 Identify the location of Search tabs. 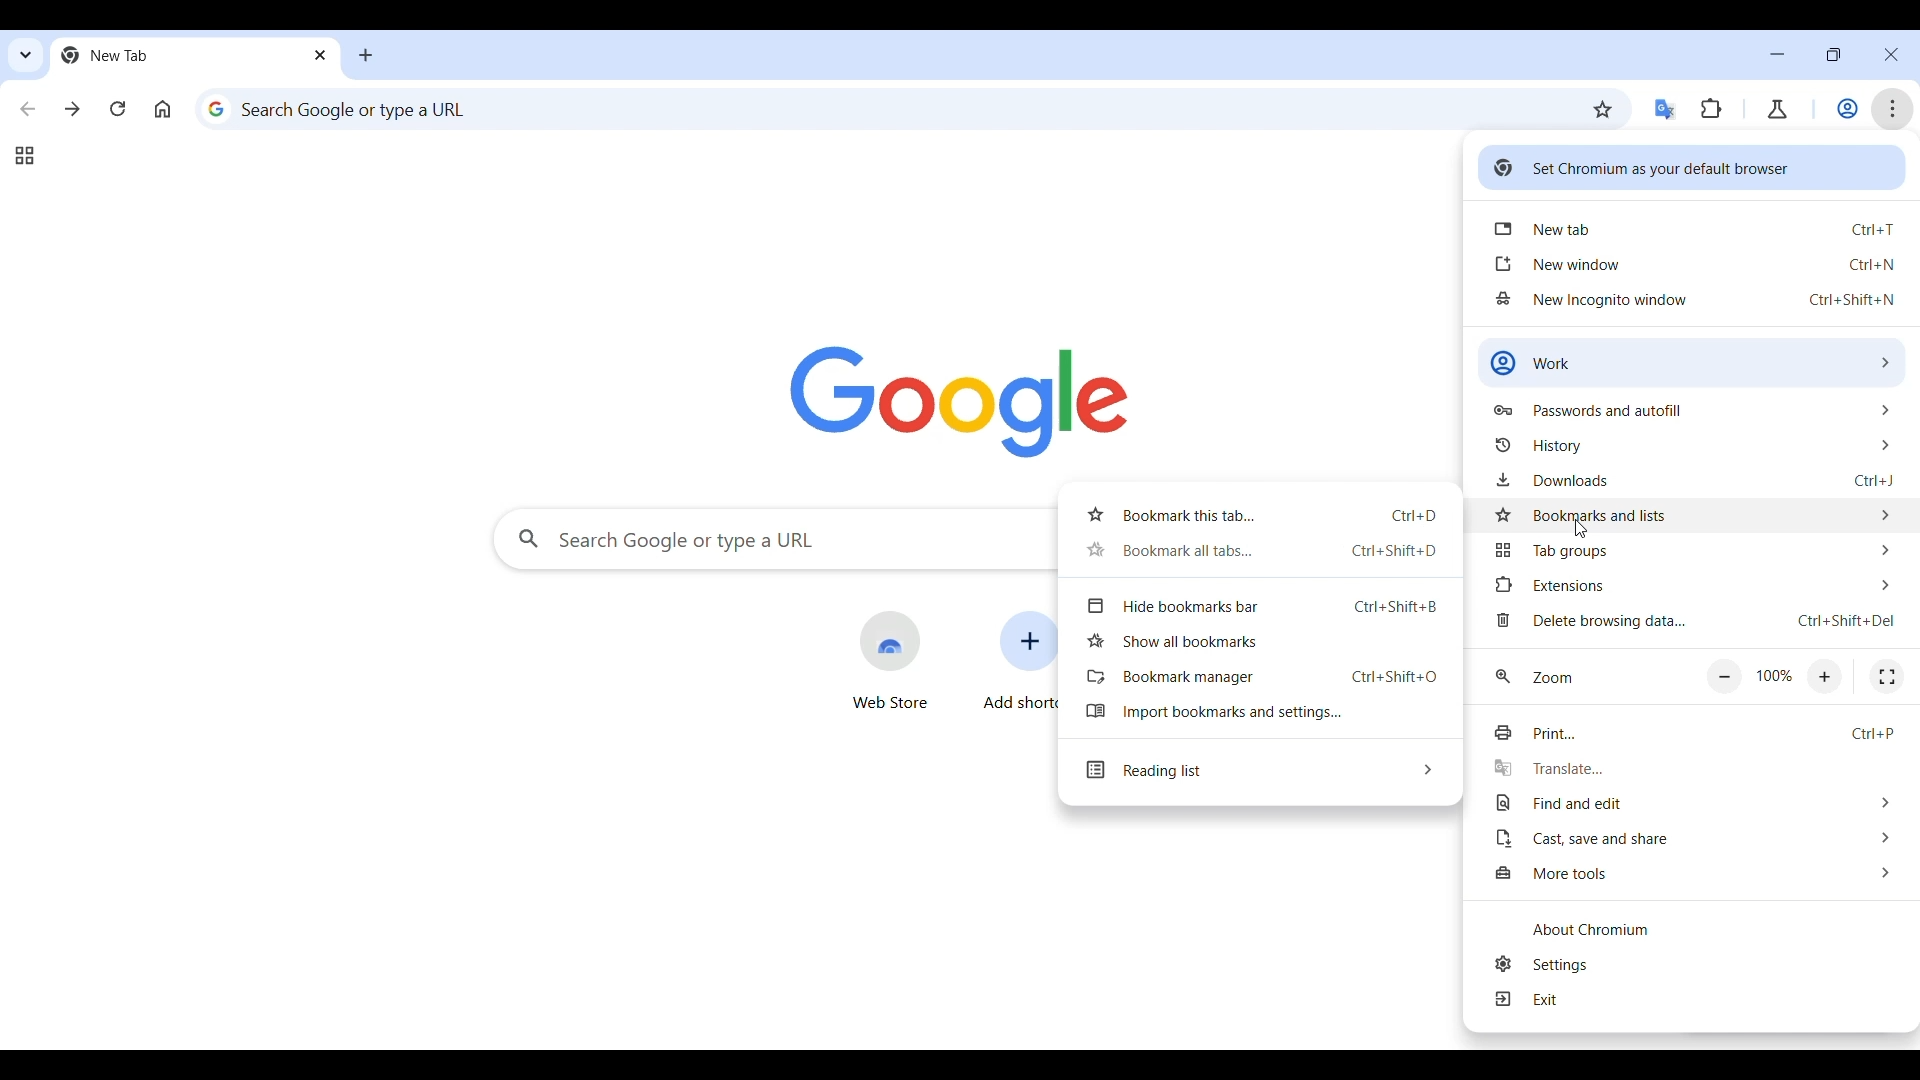
(27, 56).